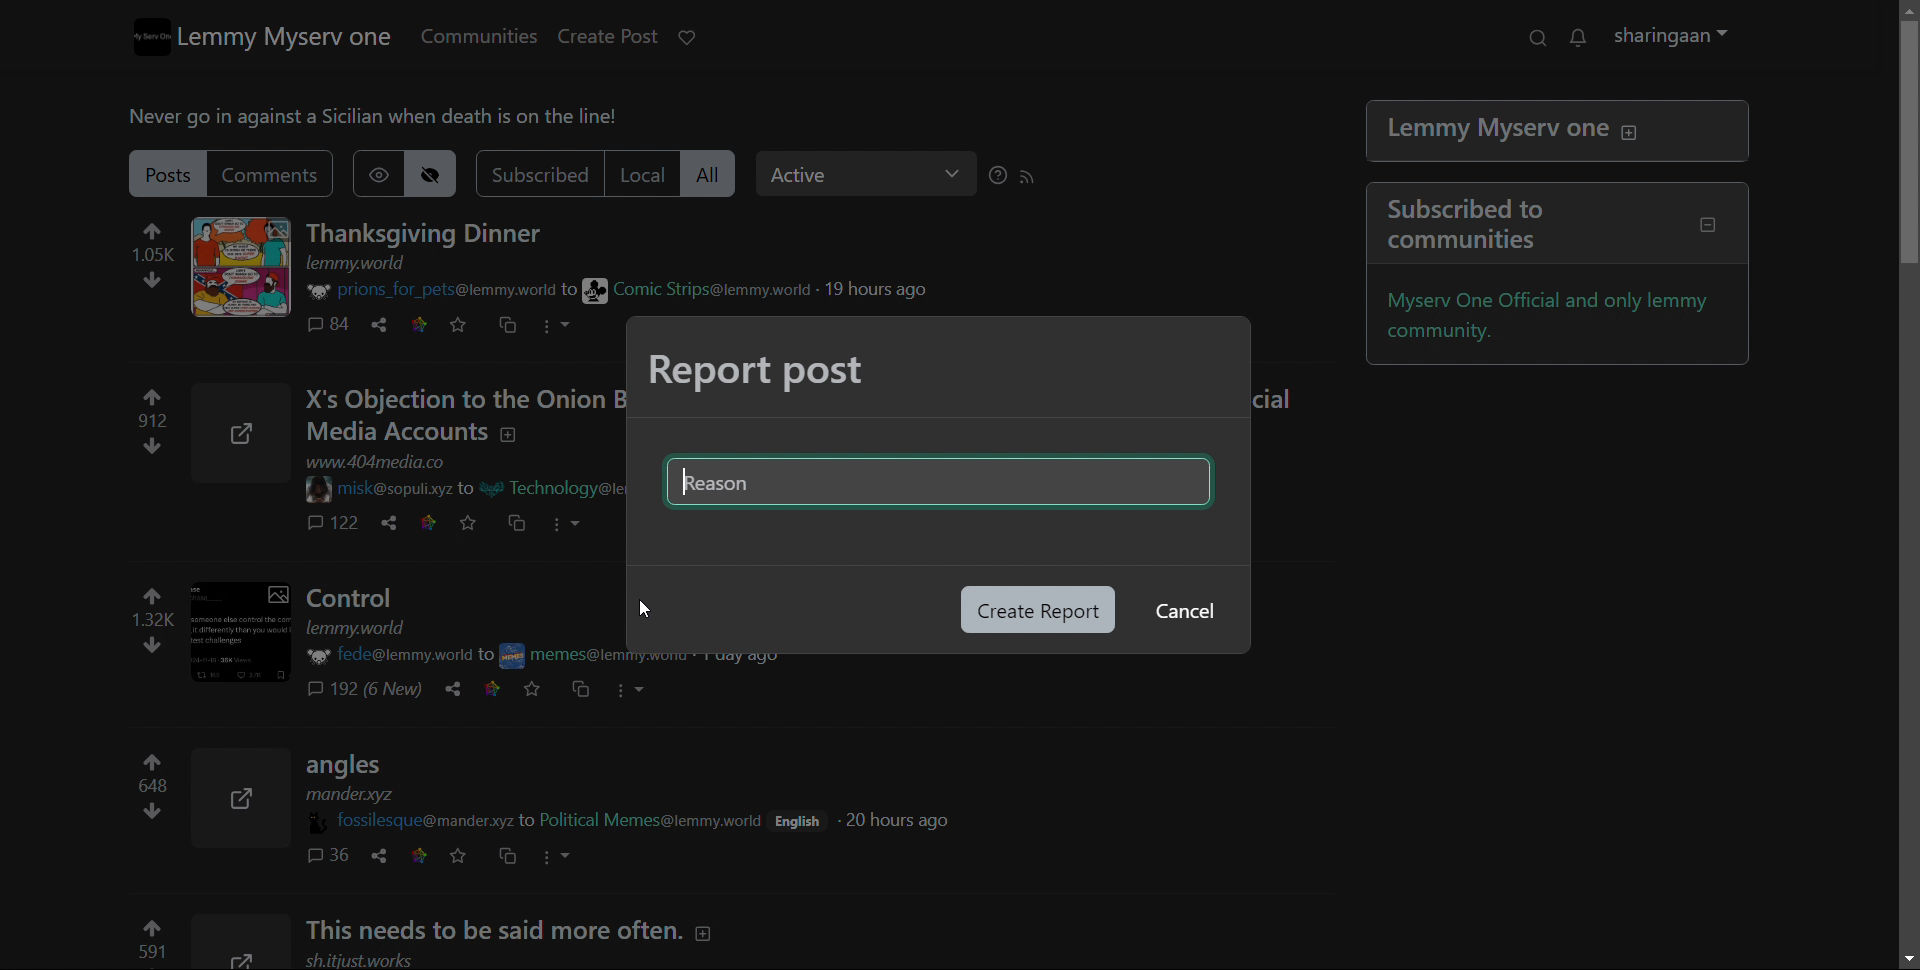 The width and height of the screenshot is (1920, 970). What do you see at coordinates (1562, 317) in the screenshot?
I see `myserv one official and only lemmy community` at bounding box center [1562, 317].